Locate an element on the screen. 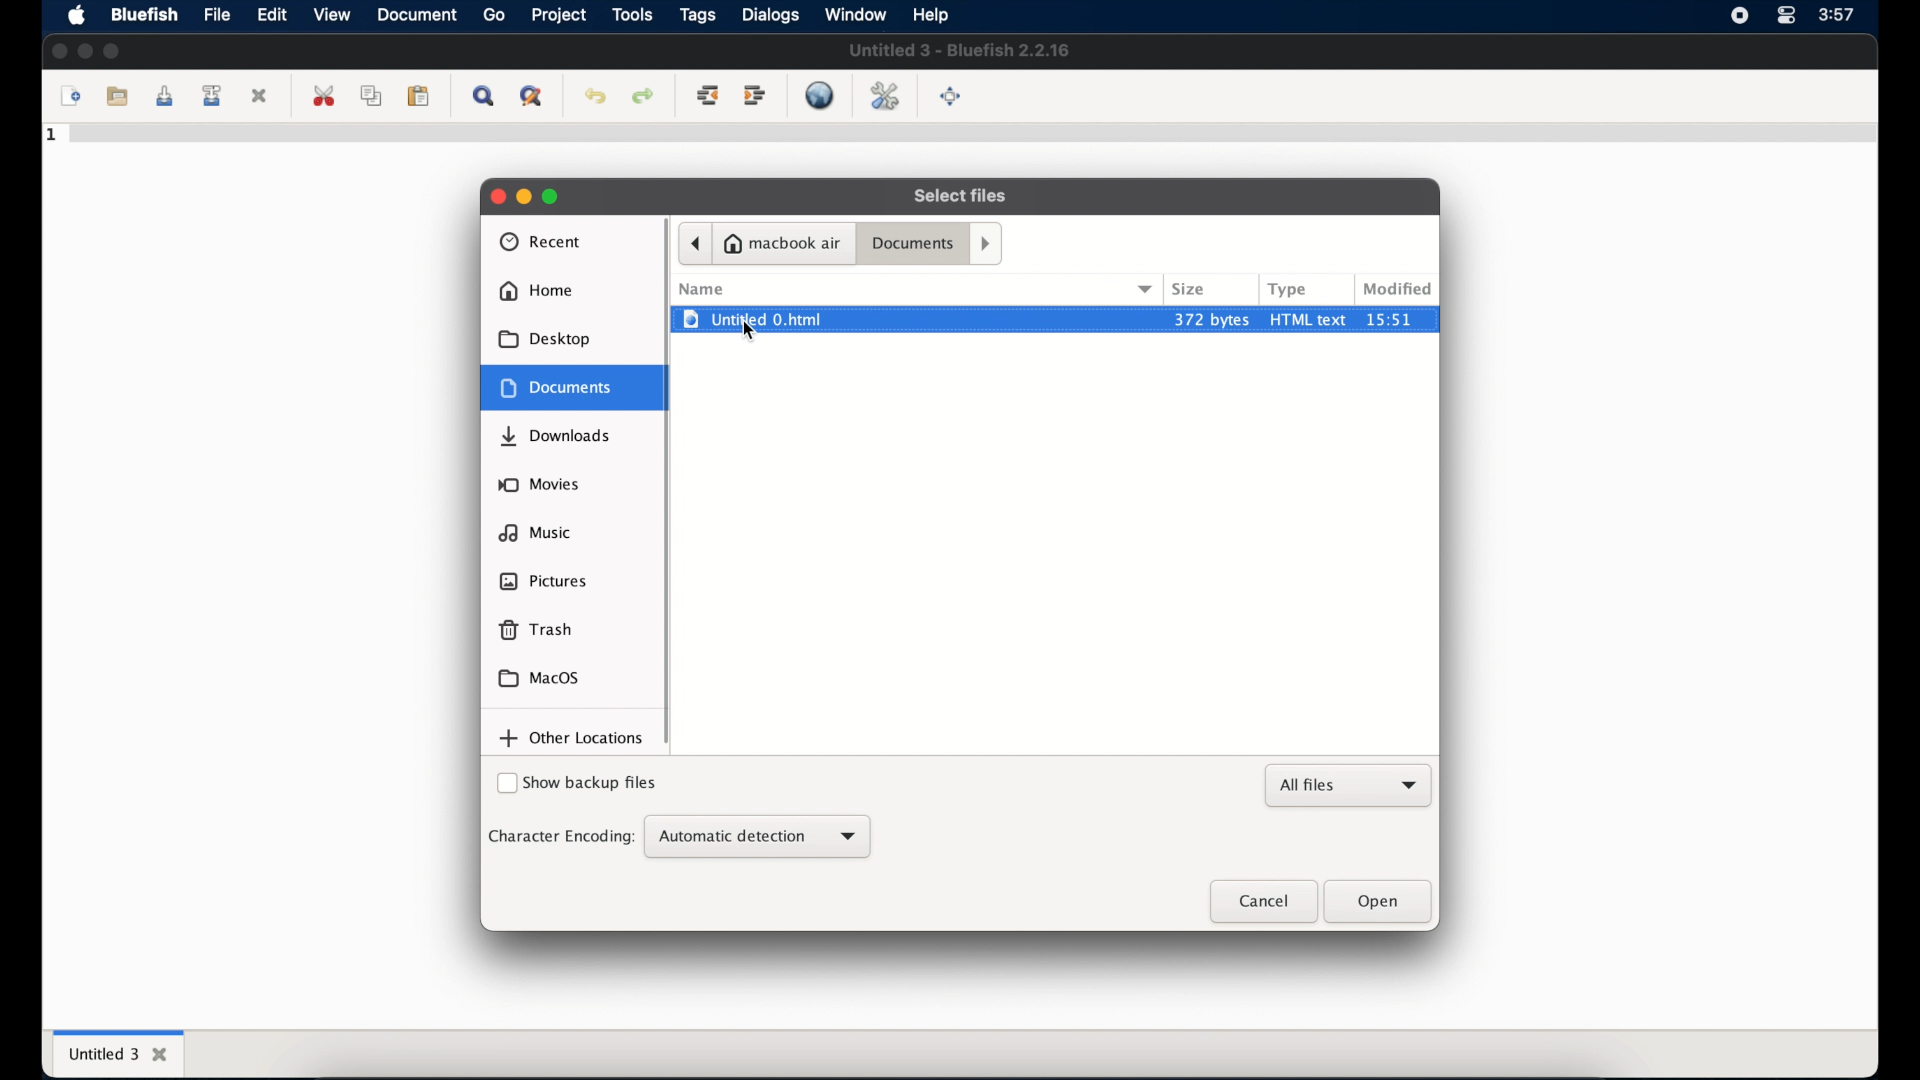 This screenshot has height=1080, width=1920. pictures is located at coordinates (544, 581).